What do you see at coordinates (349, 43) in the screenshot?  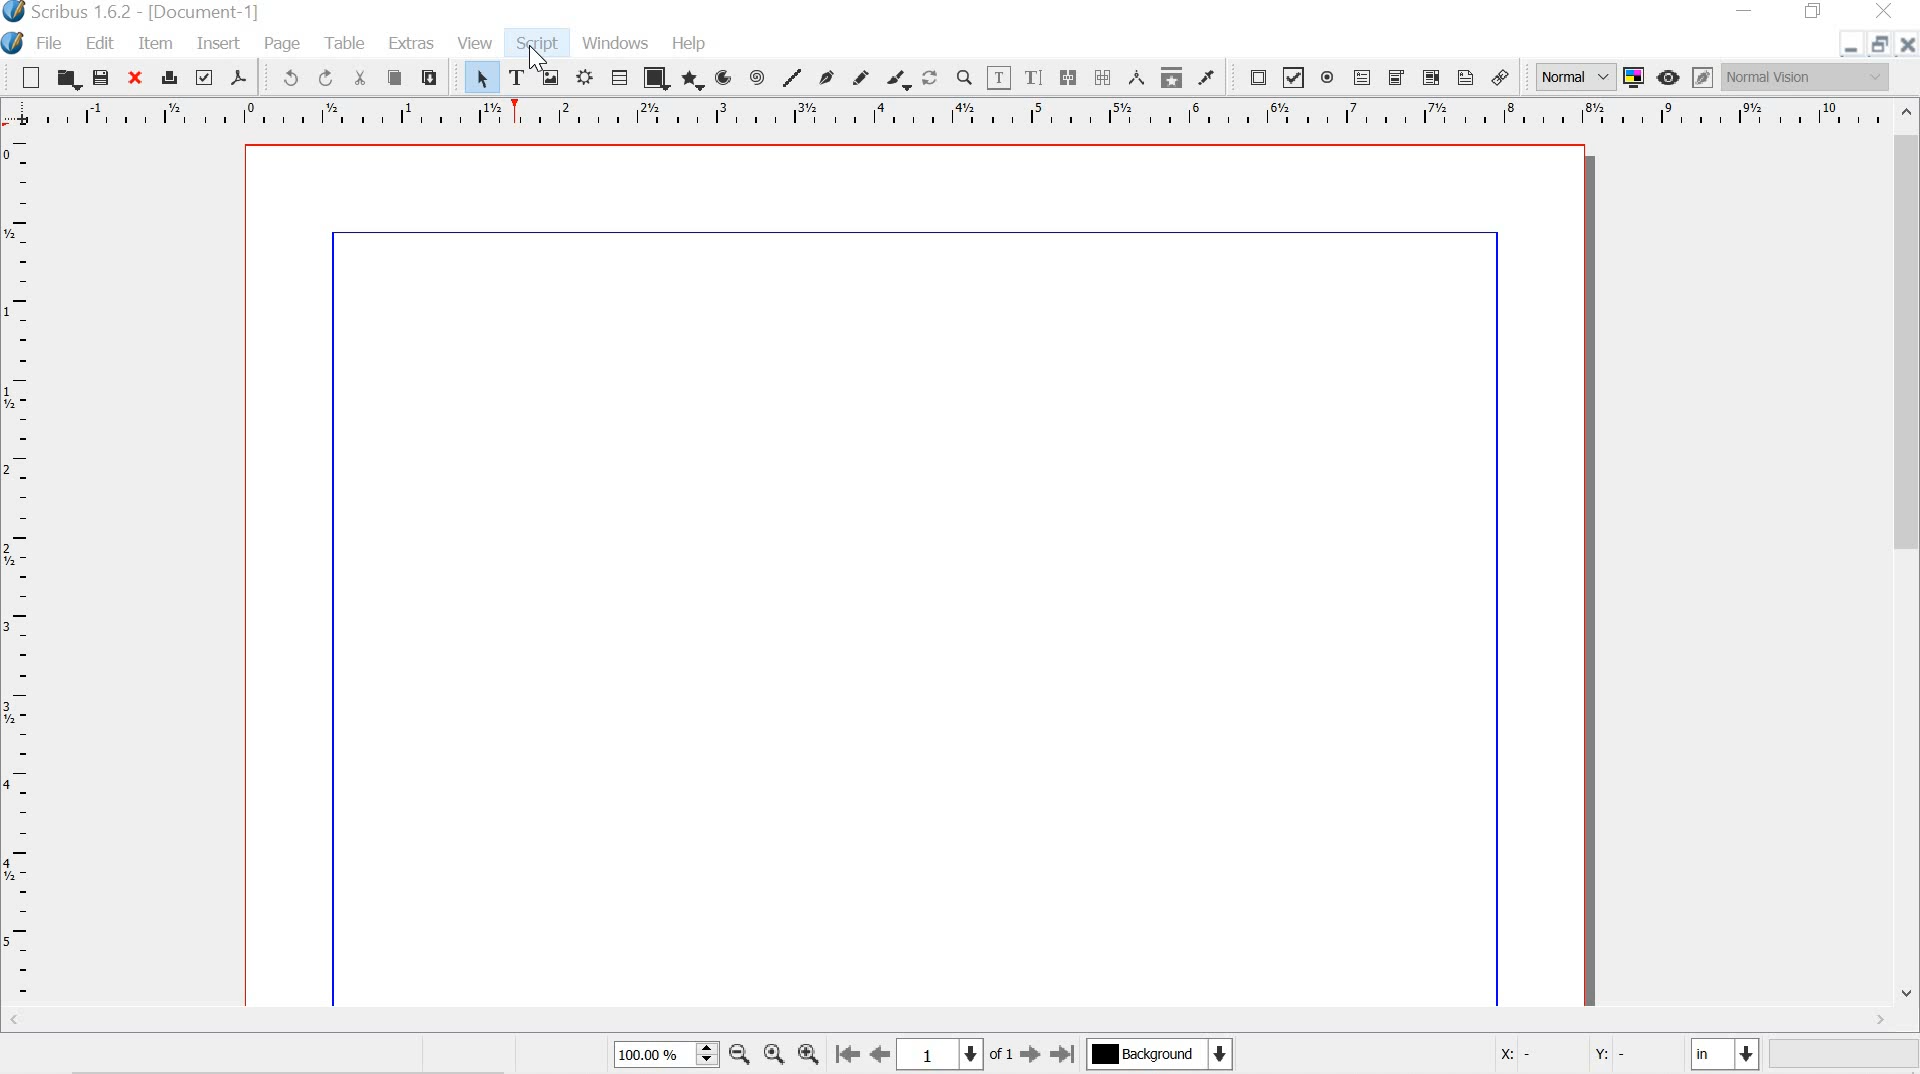 I see `table` at bounding box center [349, 43].